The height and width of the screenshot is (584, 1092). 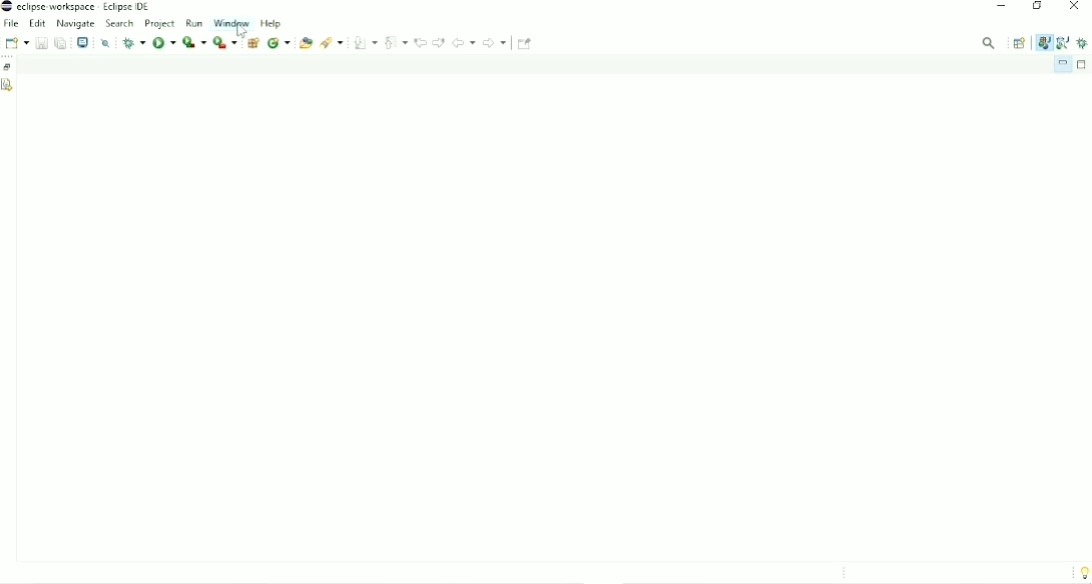 I want to click on Window, so click(x=231, y=22).